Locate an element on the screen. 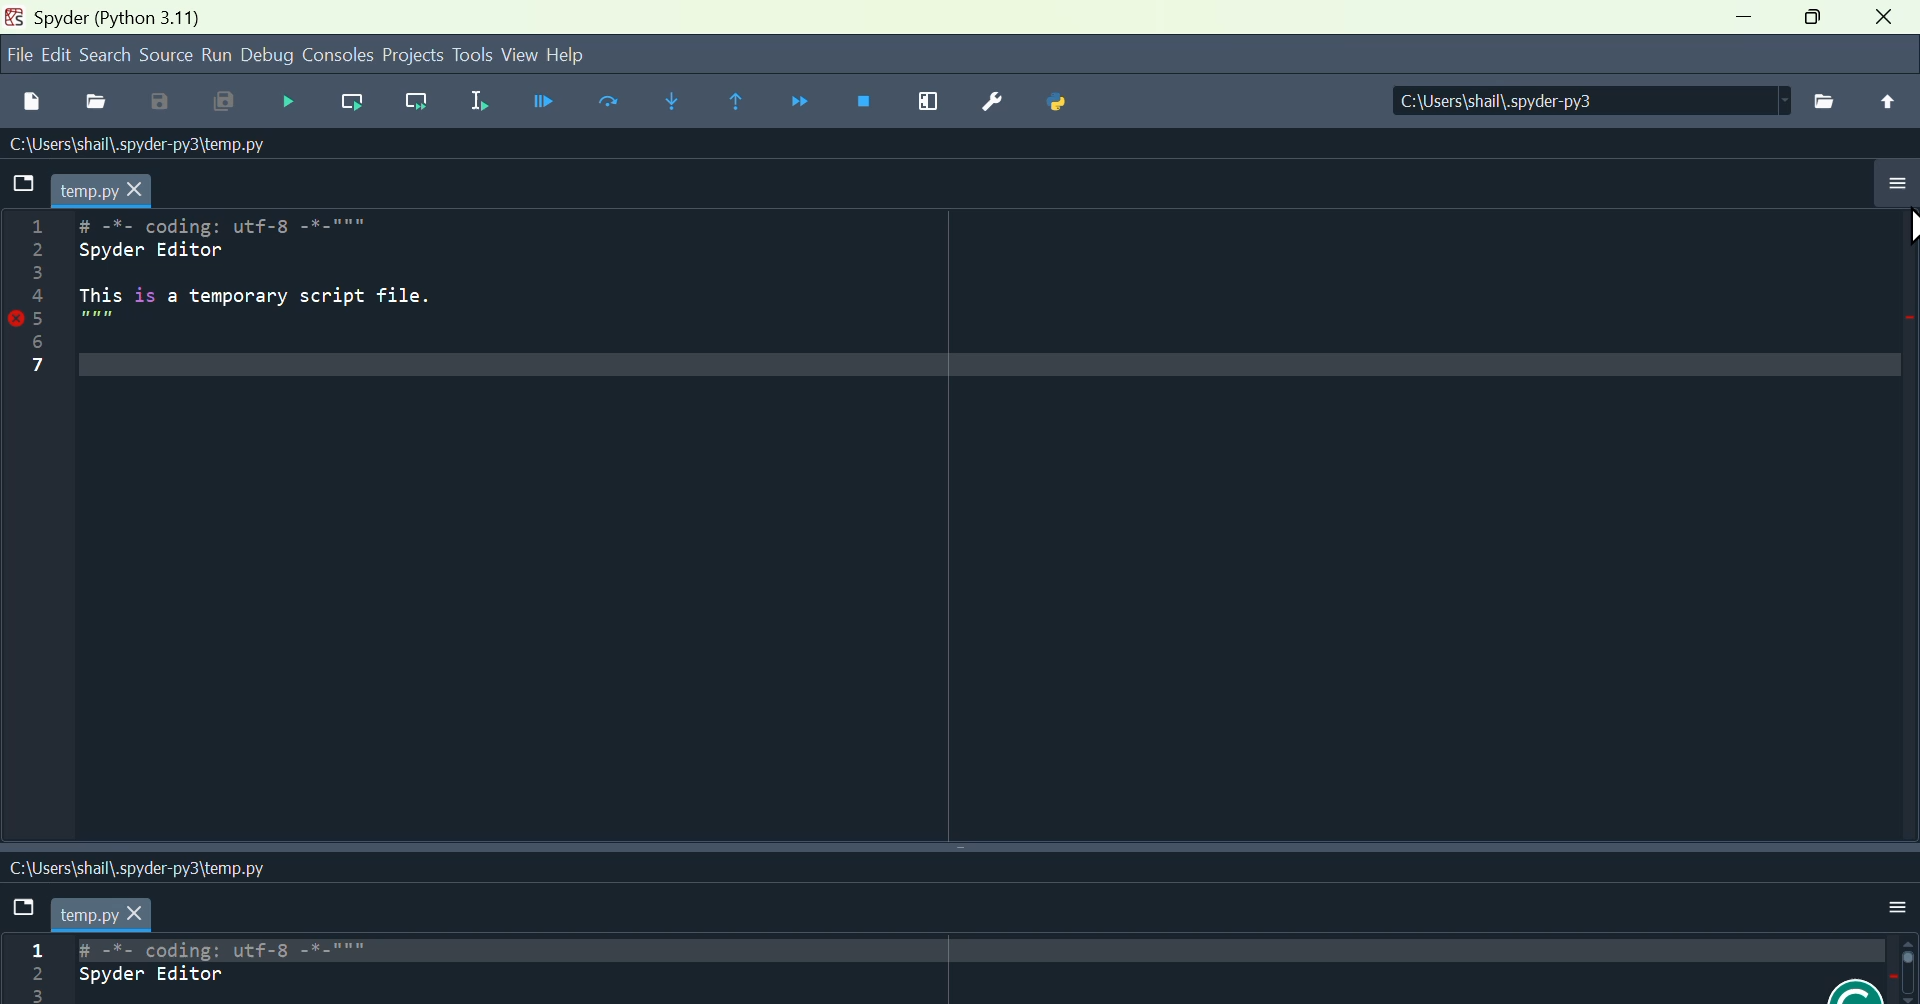 The image size is (1920, 1004). Projects is located at coordinates (411, 58).